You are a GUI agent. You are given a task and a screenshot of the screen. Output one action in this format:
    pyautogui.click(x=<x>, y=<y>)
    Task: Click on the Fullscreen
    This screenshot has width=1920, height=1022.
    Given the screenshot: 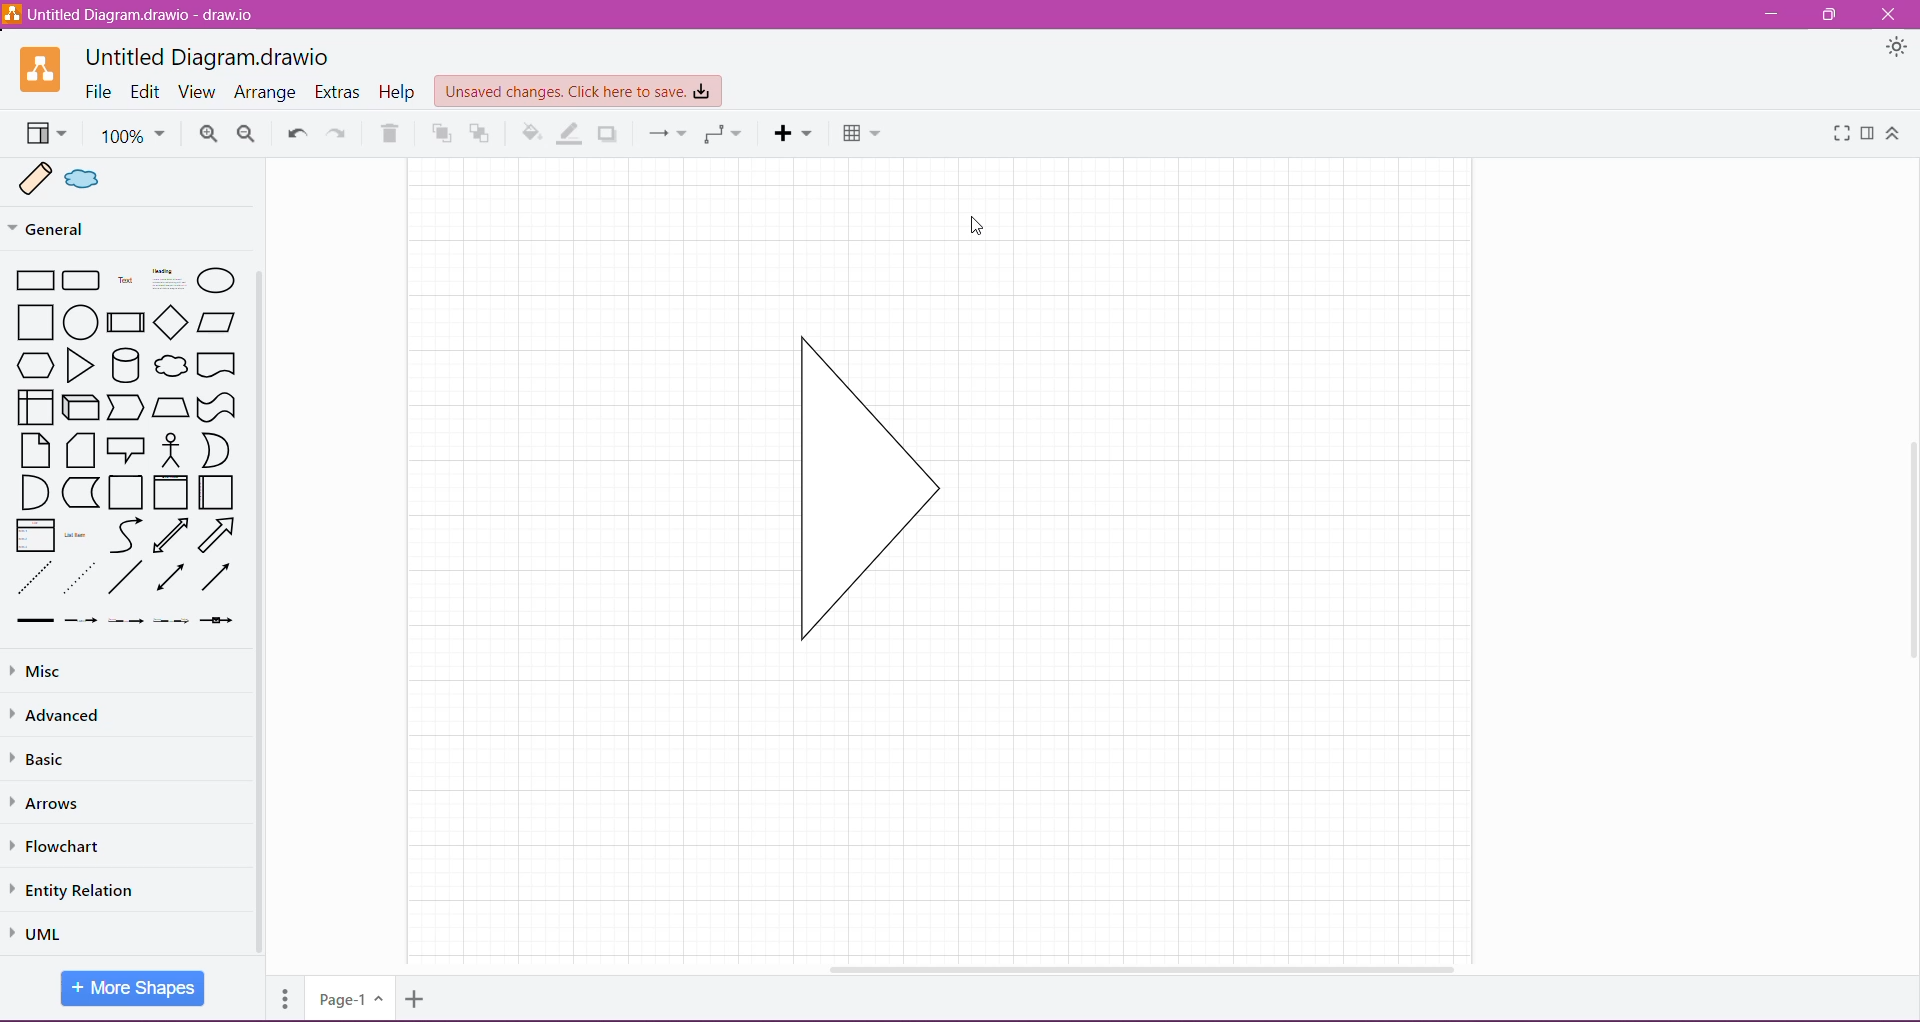 What is the action you would take?
    pyautogui.click(x=1842, y=134)
    